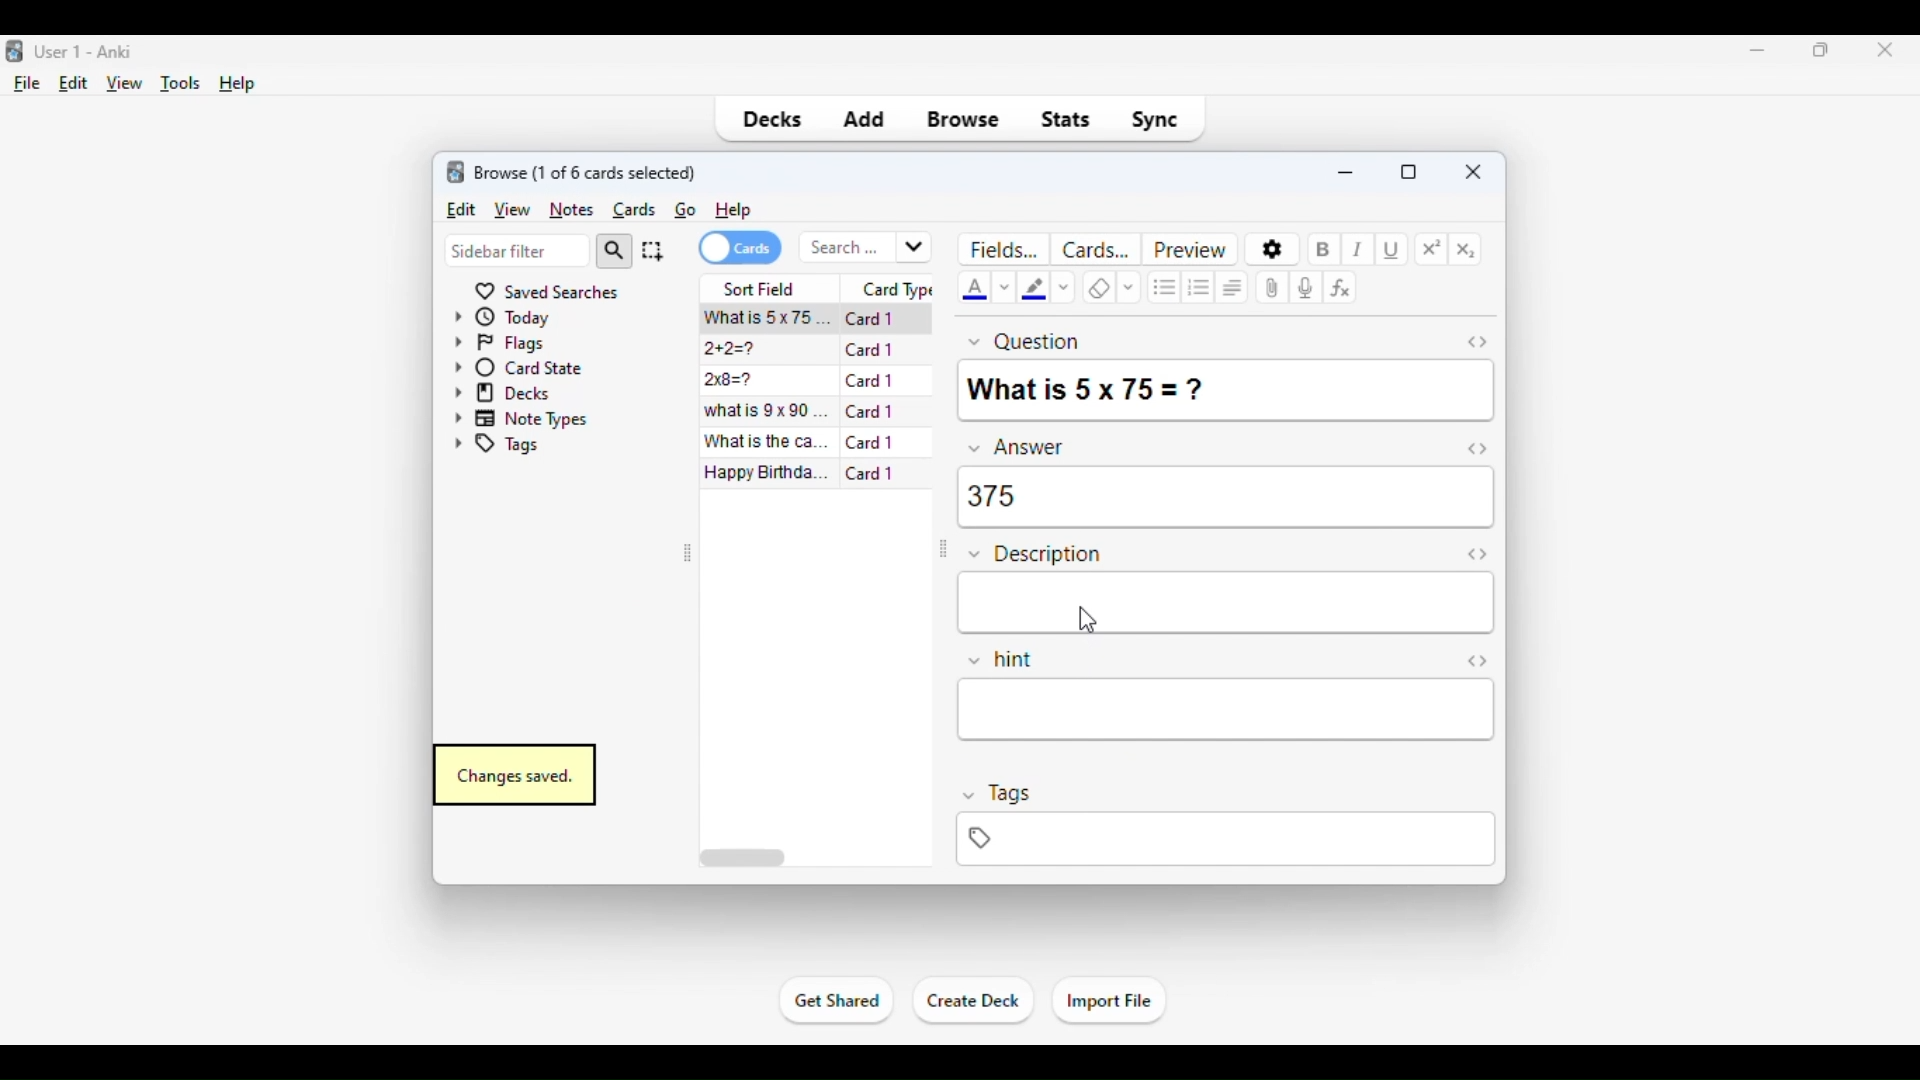  Describe the element at coordinates (1102, 251) in the screenshot. I see `cards` at that location.